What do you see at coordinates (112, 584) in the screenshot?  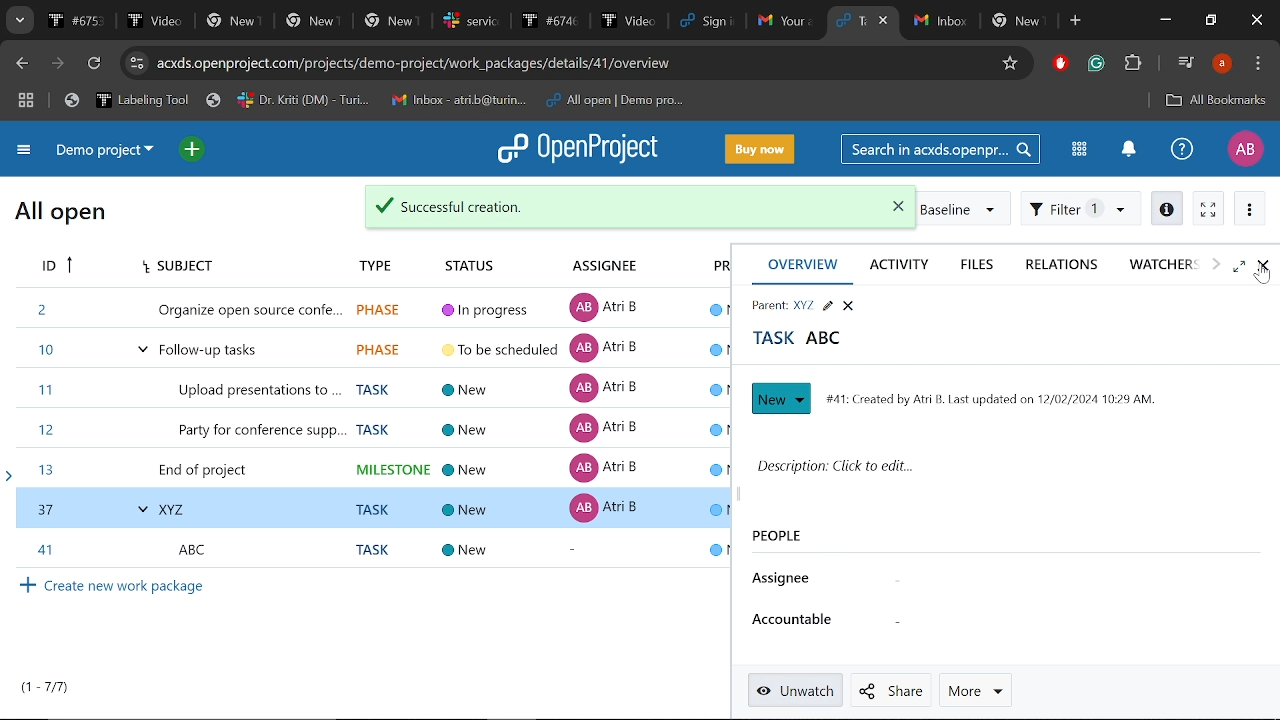 I see `+ Create new work package` at bounding box center [112, 584].